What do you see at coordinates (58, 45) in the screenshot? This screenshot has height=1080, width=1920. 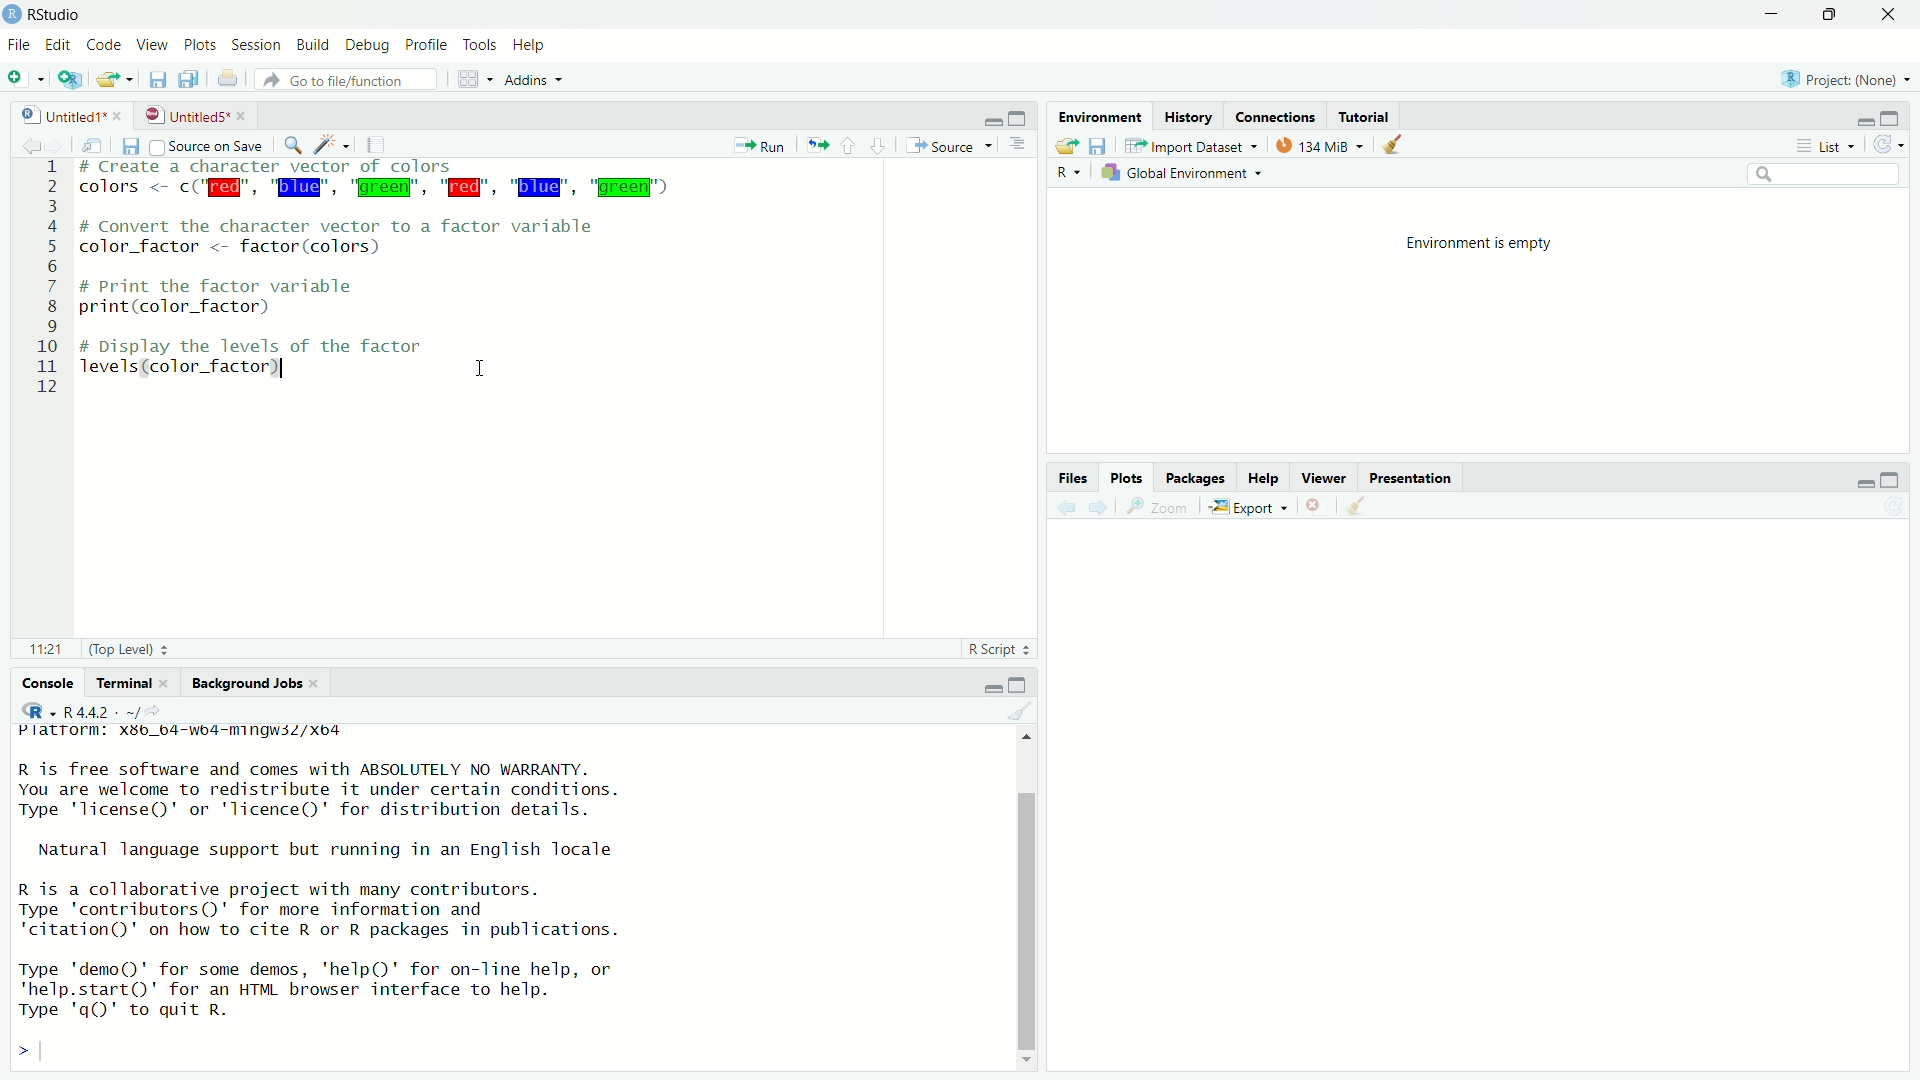 I see `edit` at bounding box center [58, 45].